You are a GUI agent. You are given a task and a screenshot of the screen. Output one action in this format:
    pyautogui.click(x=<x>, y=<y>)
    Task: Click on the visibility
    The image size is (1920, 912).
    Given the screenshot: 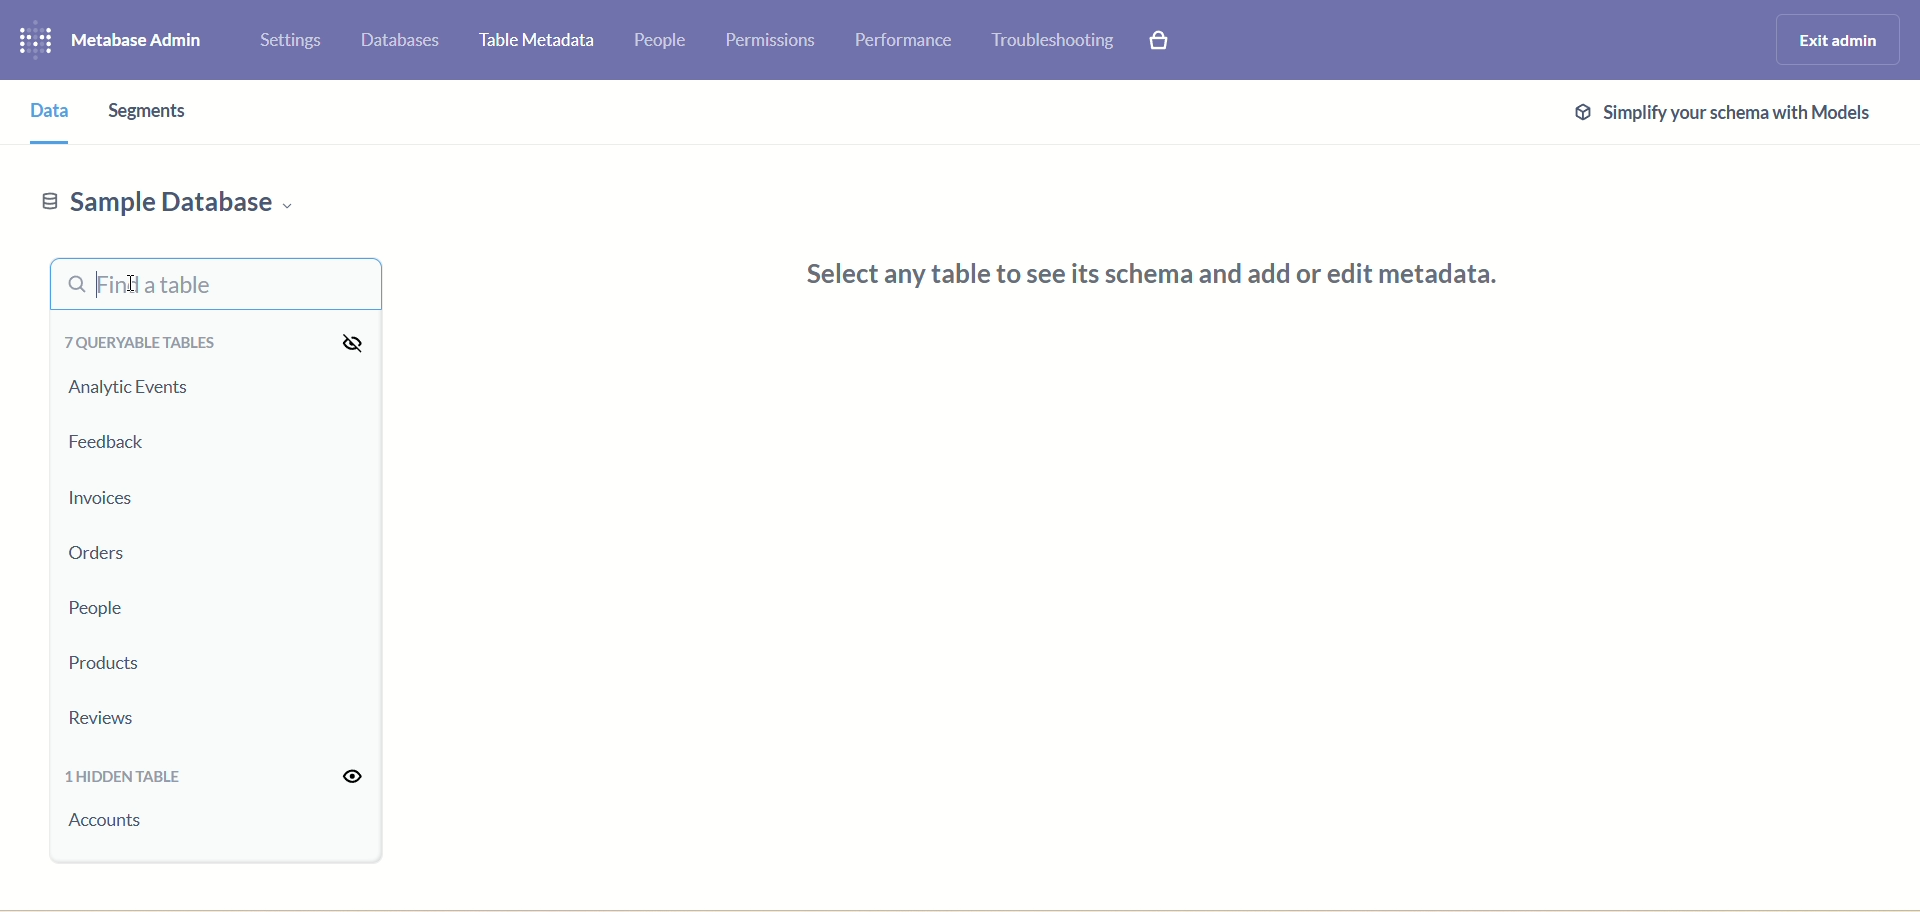 What is the action you would take?
    pyautogui.click(x=351, y=777)
    